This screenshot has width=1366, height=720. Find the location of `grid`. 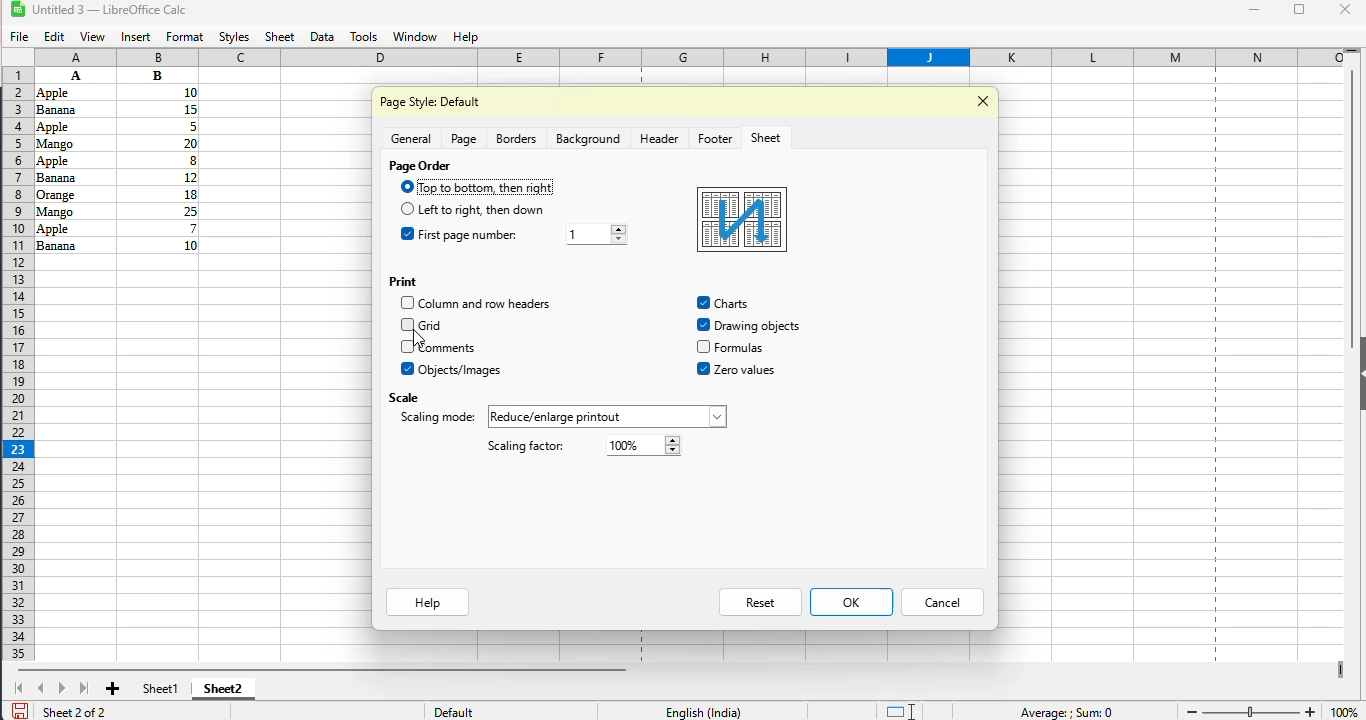

grid is located at coordinates (432, 325).